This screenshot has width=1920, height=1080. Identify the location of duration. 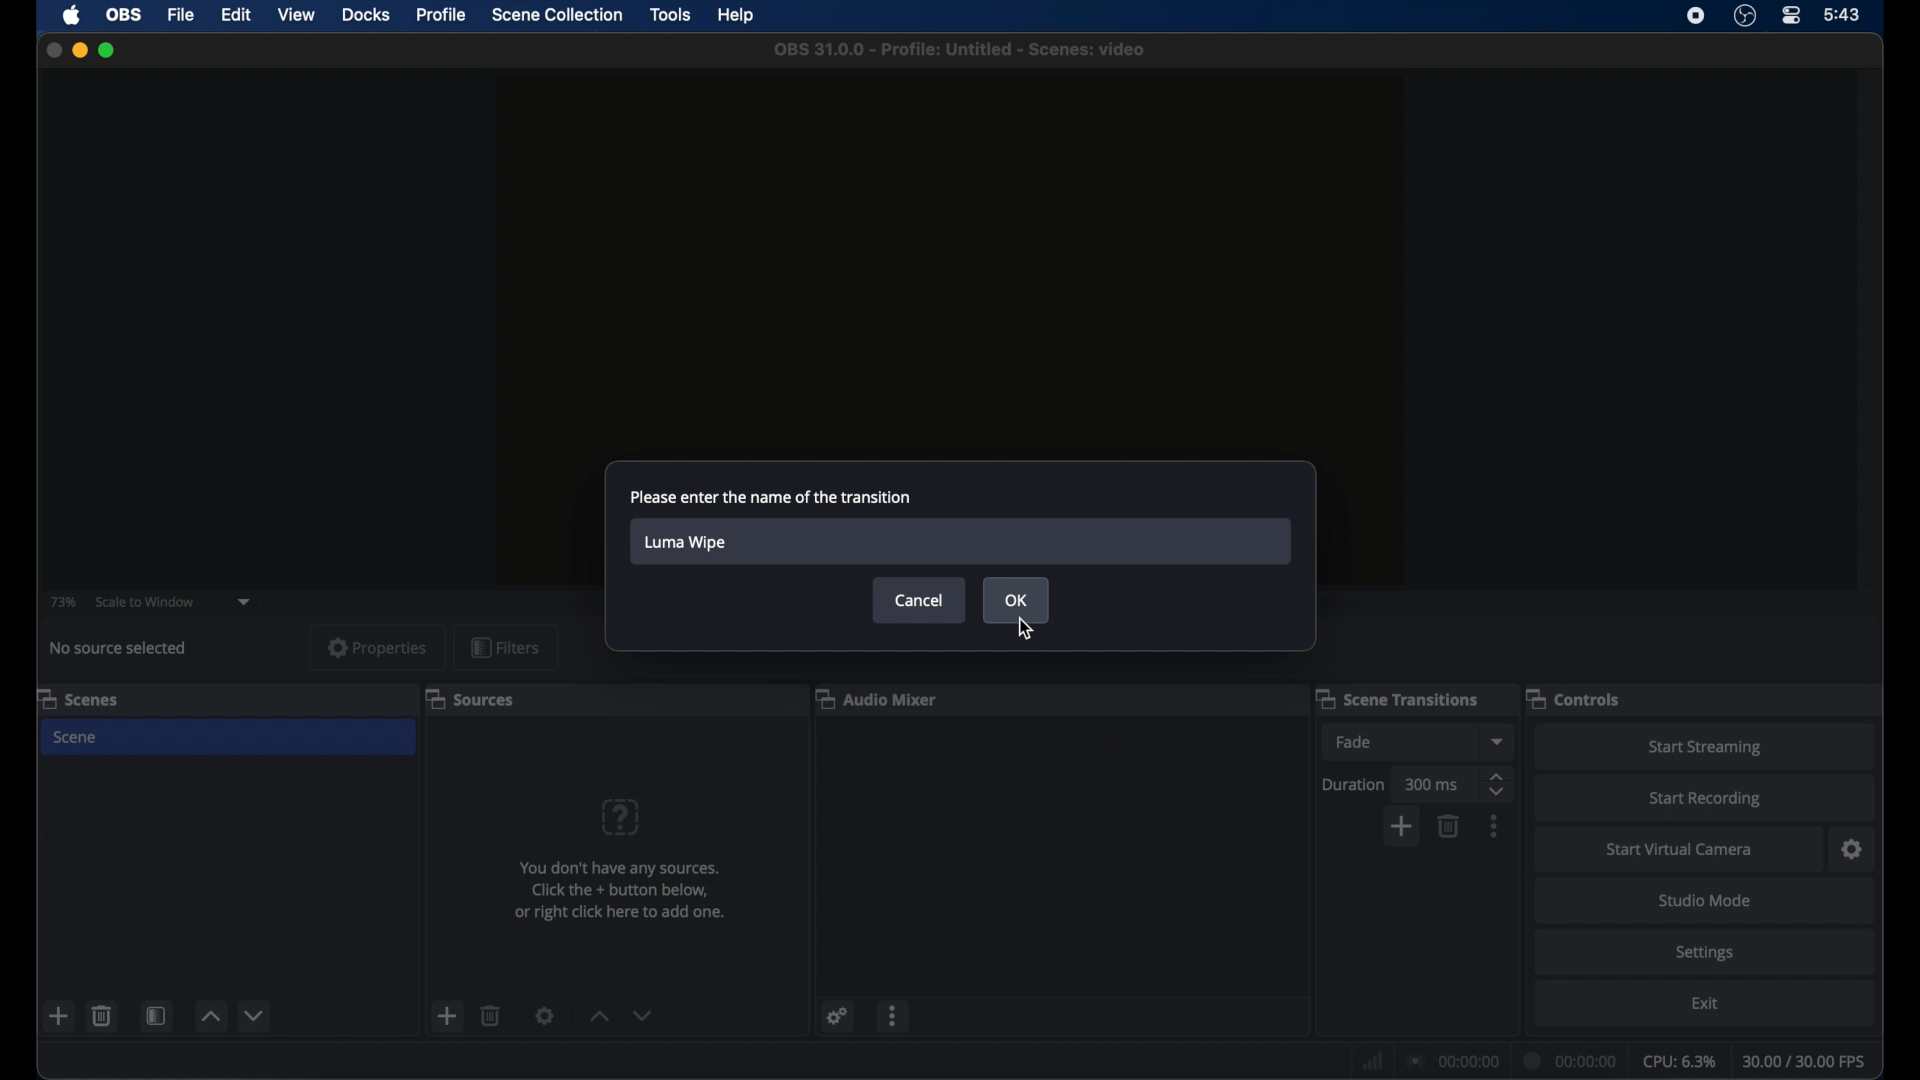
(1571, 1062).